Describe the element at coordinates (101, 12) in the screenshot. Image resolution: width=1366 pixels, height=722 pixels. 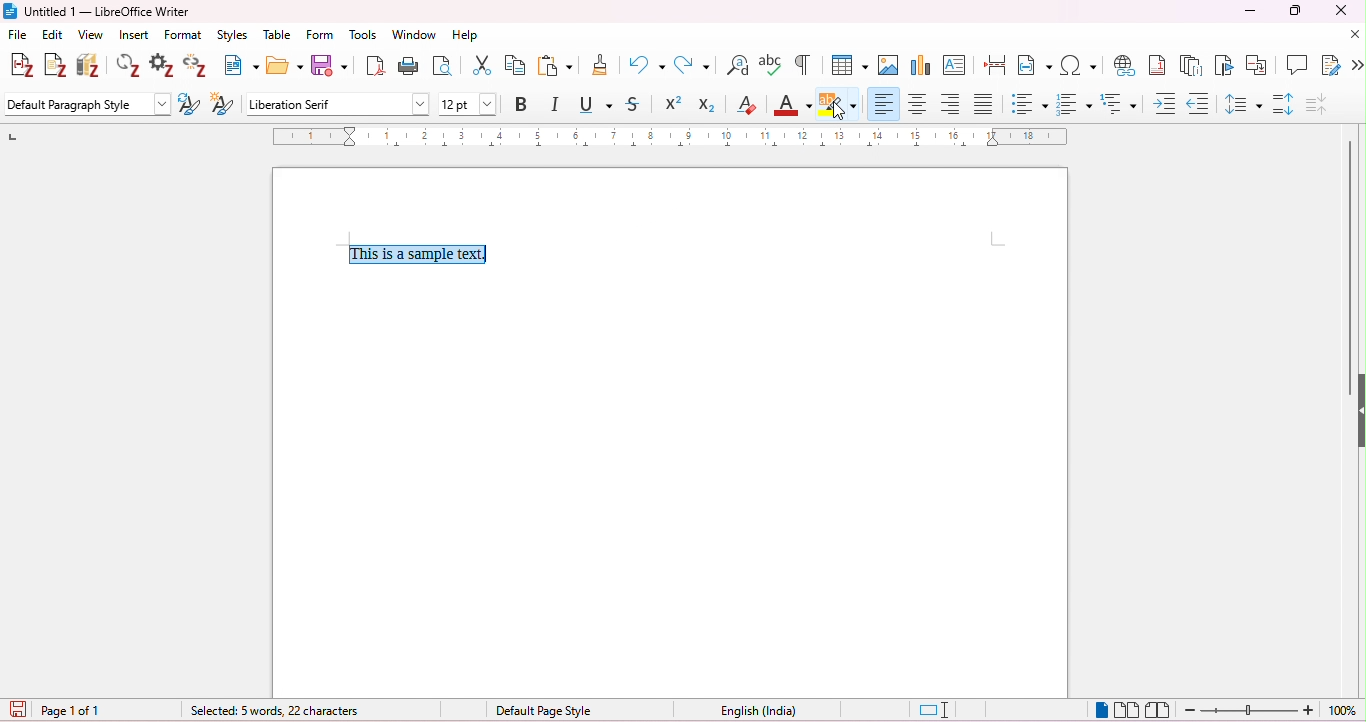
I see `title` at that location.